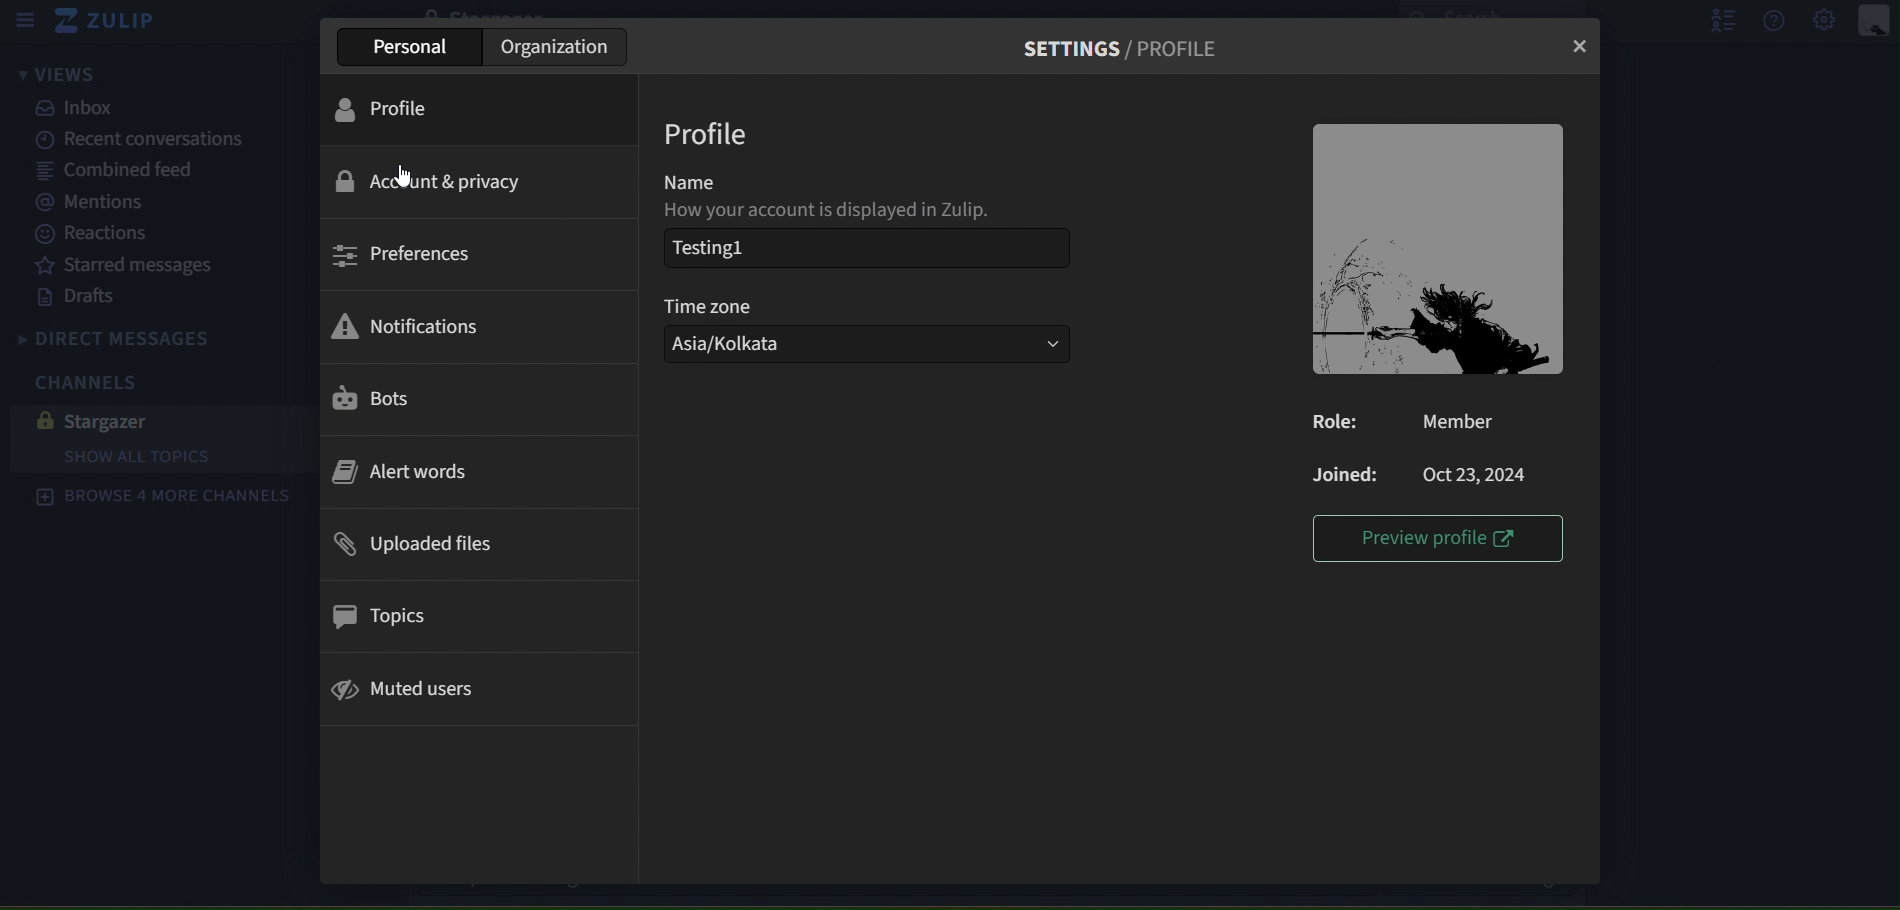 The image size is (1900, 910). Describe the element at coordinates (100, 380) in the screenshot. I see `channels` at that location.